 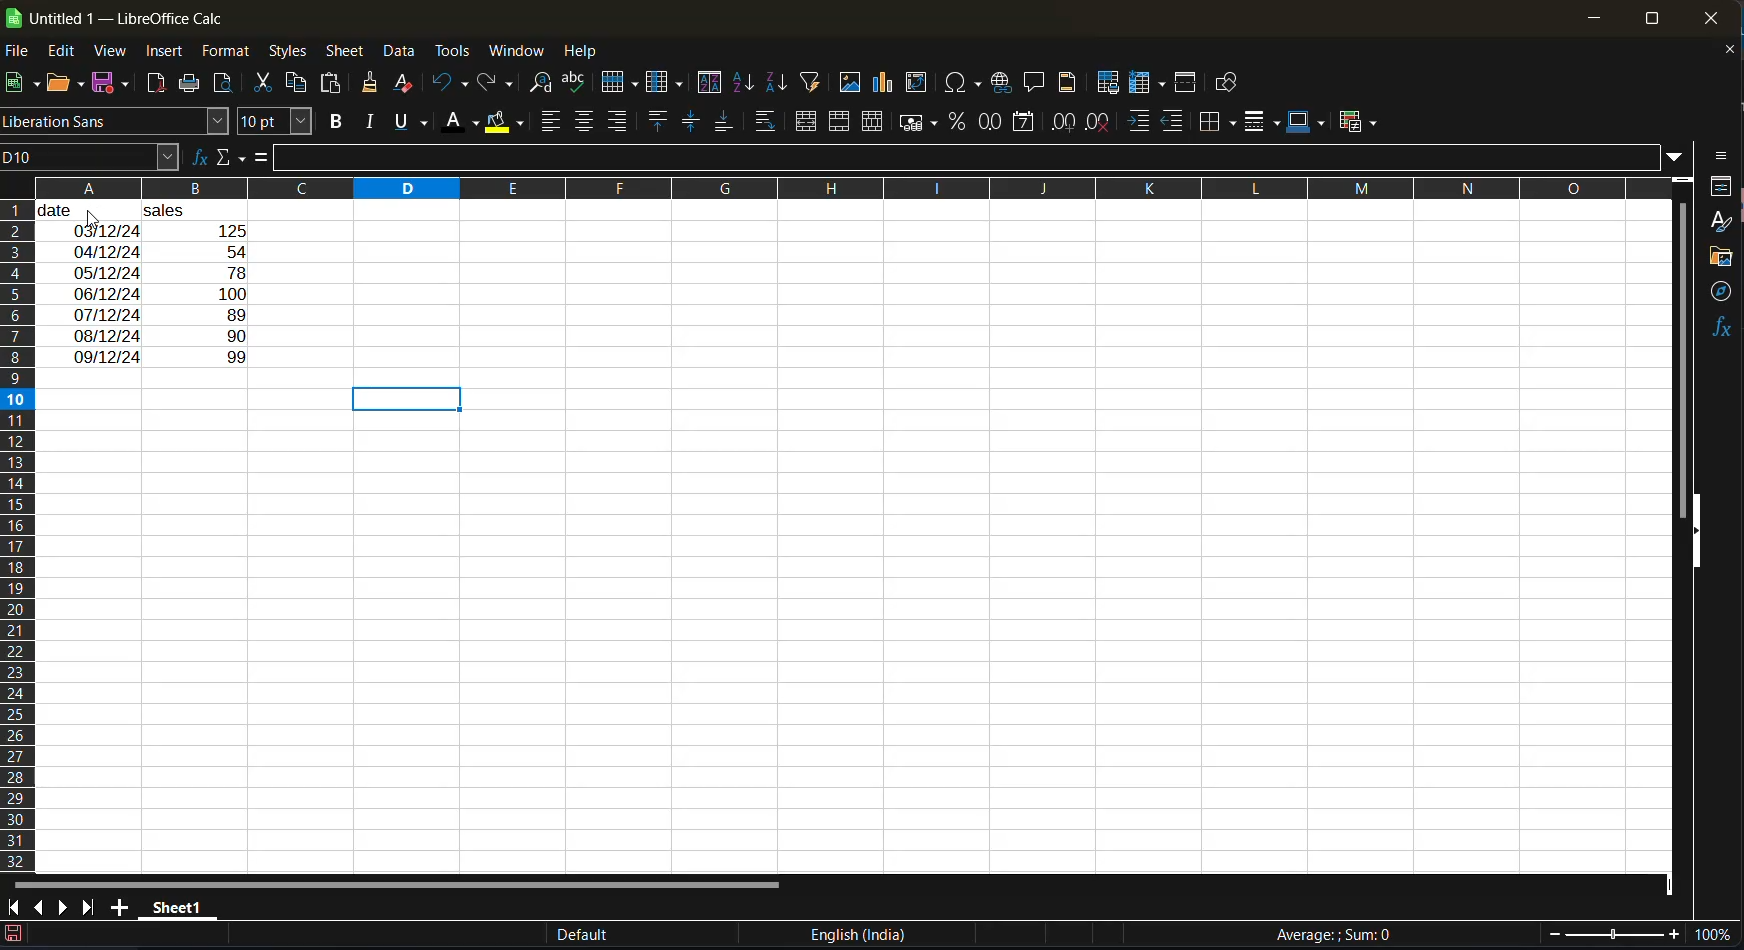 What do you see at coordinates (1694, 530) in the screenshot?
I see `hide` at bounding box center [1694, 530].